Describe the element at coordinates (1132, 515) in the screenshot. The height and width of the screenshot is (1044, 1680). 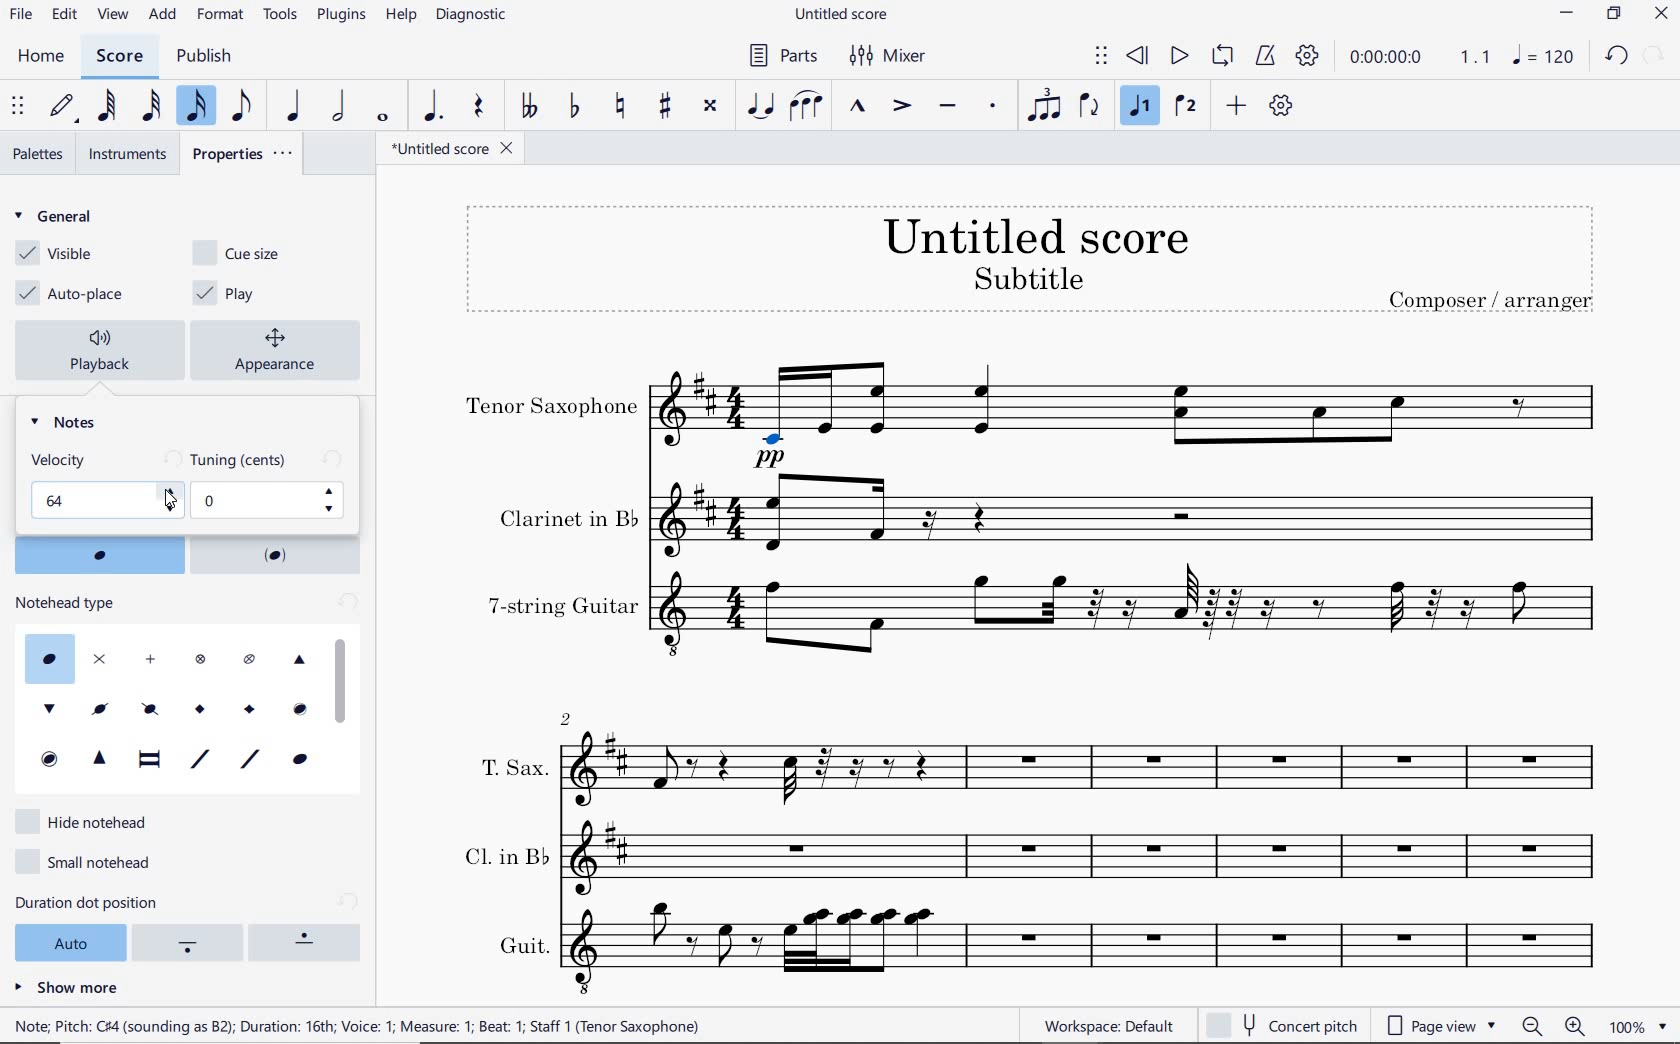
I see `clarinet in b` at that location.